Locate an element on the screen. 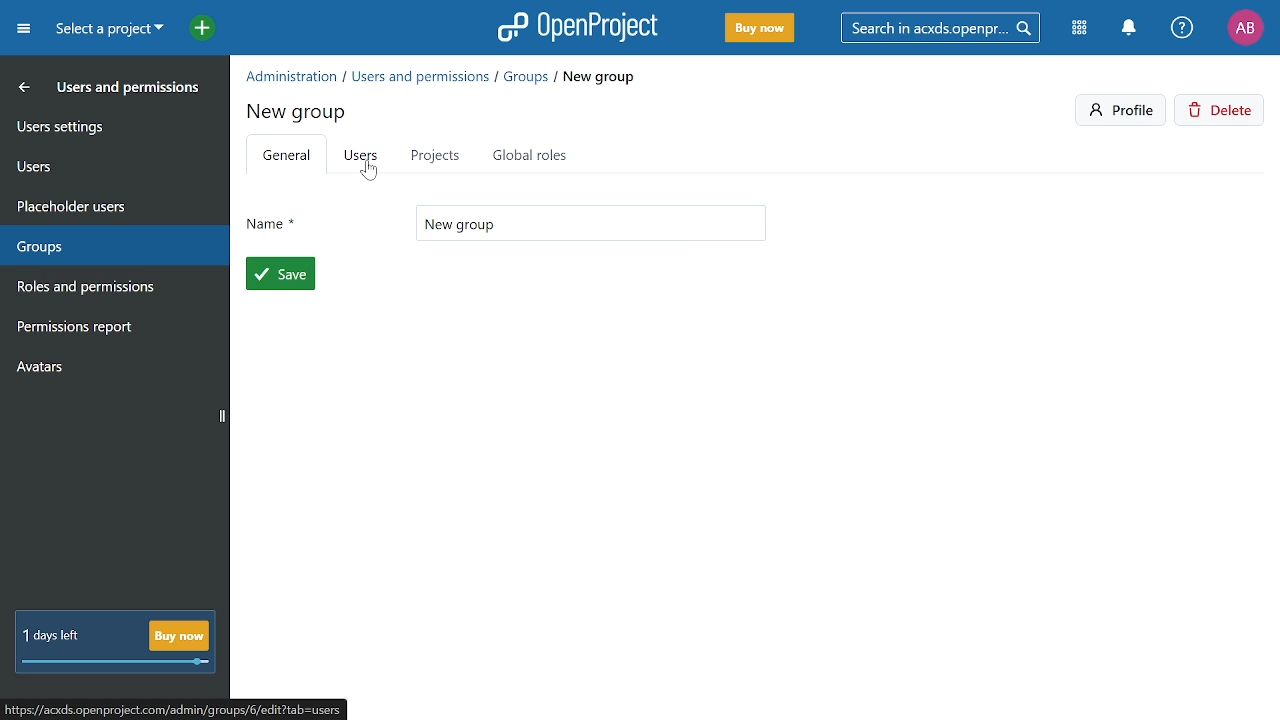 This screenshot has width=1280, height=720. Buy now is located at coordinates (758, 29).